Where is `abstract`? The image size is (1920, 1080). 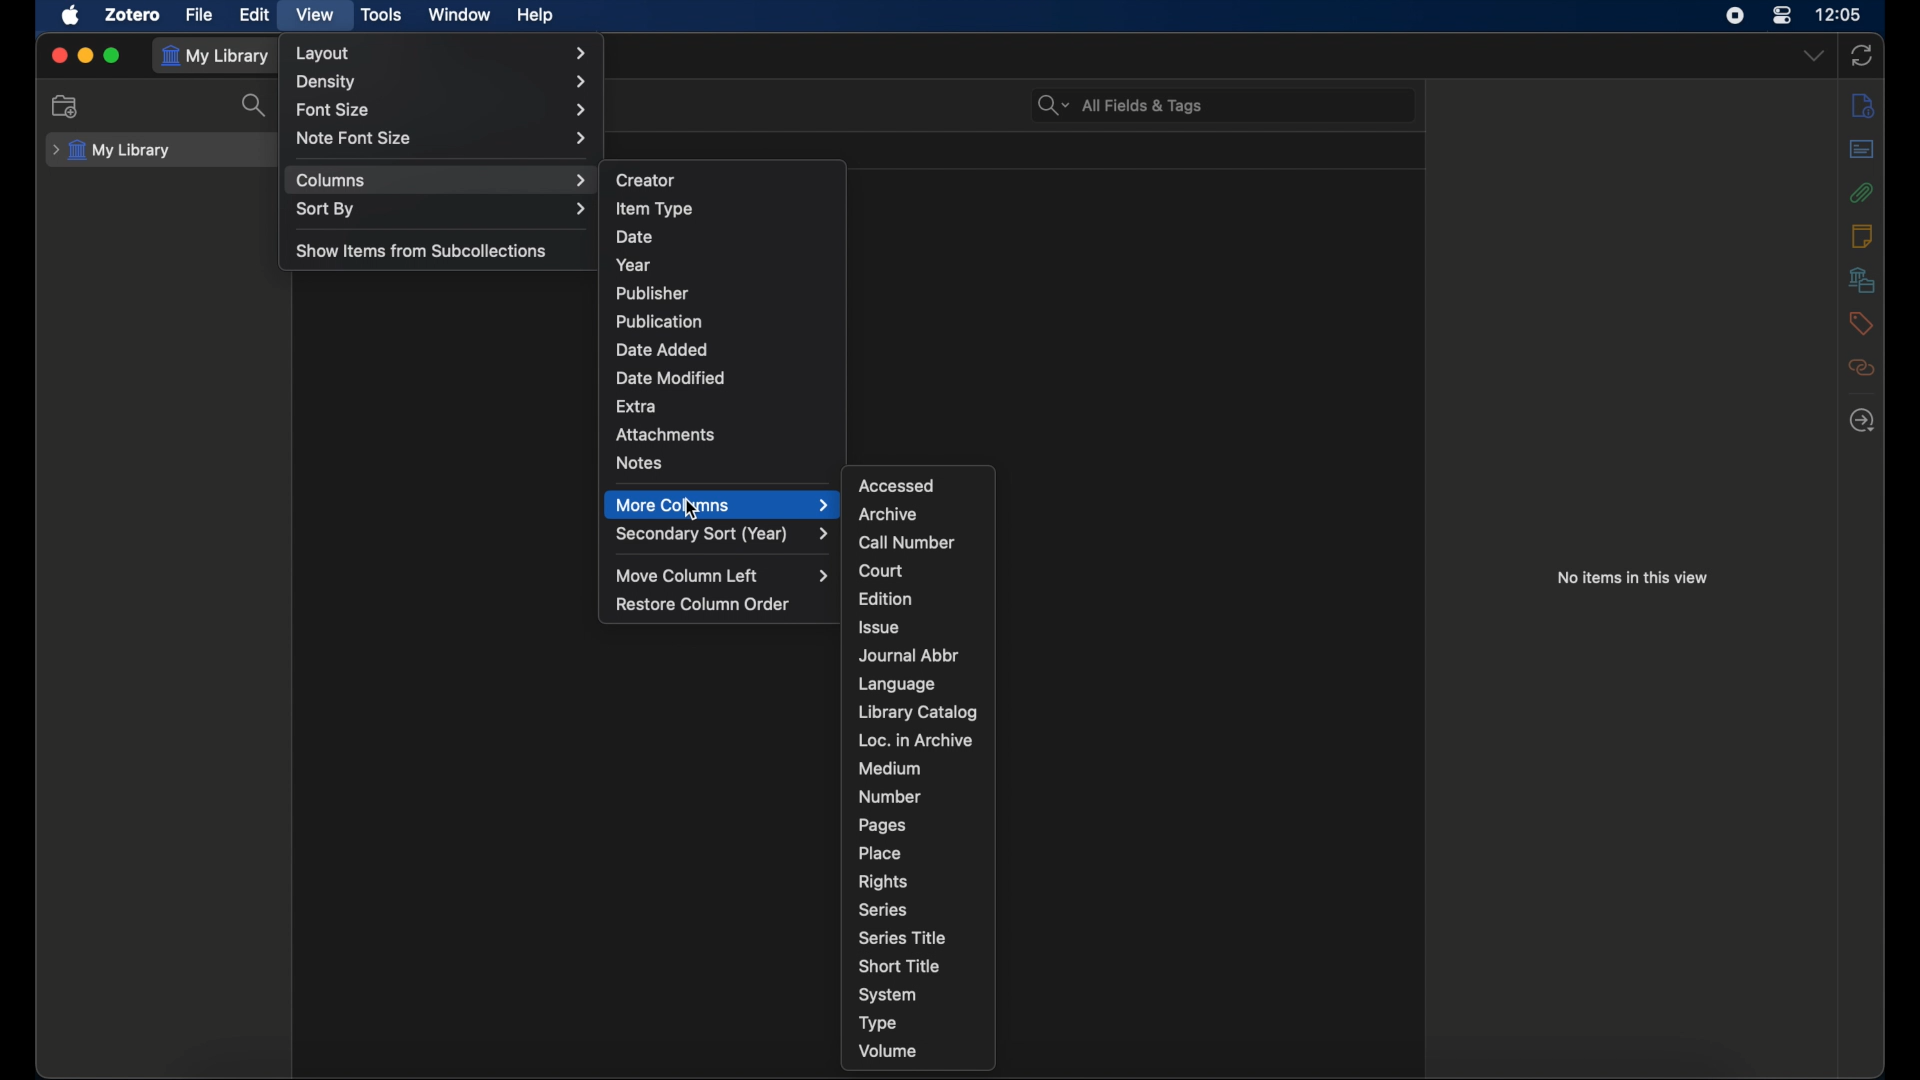 abstract is located at coordinates (1861, 148).